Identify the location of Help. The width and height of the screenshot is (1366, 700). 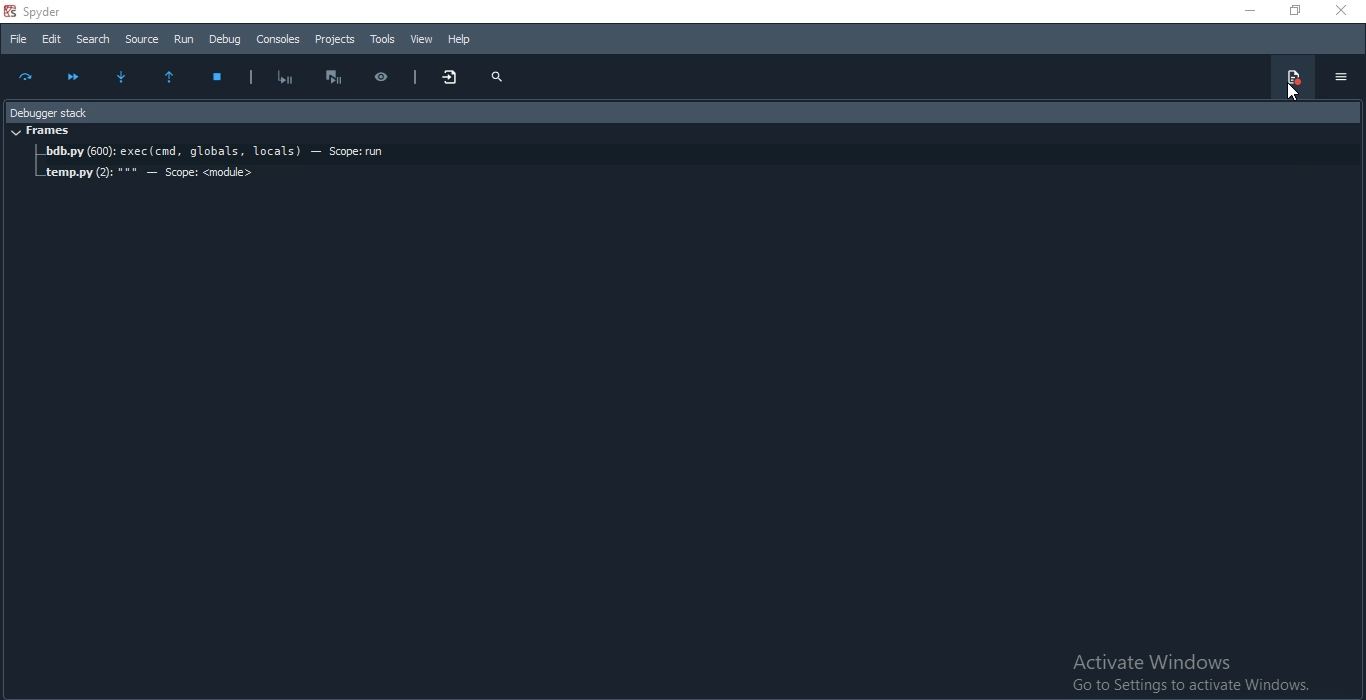
(460, 39).